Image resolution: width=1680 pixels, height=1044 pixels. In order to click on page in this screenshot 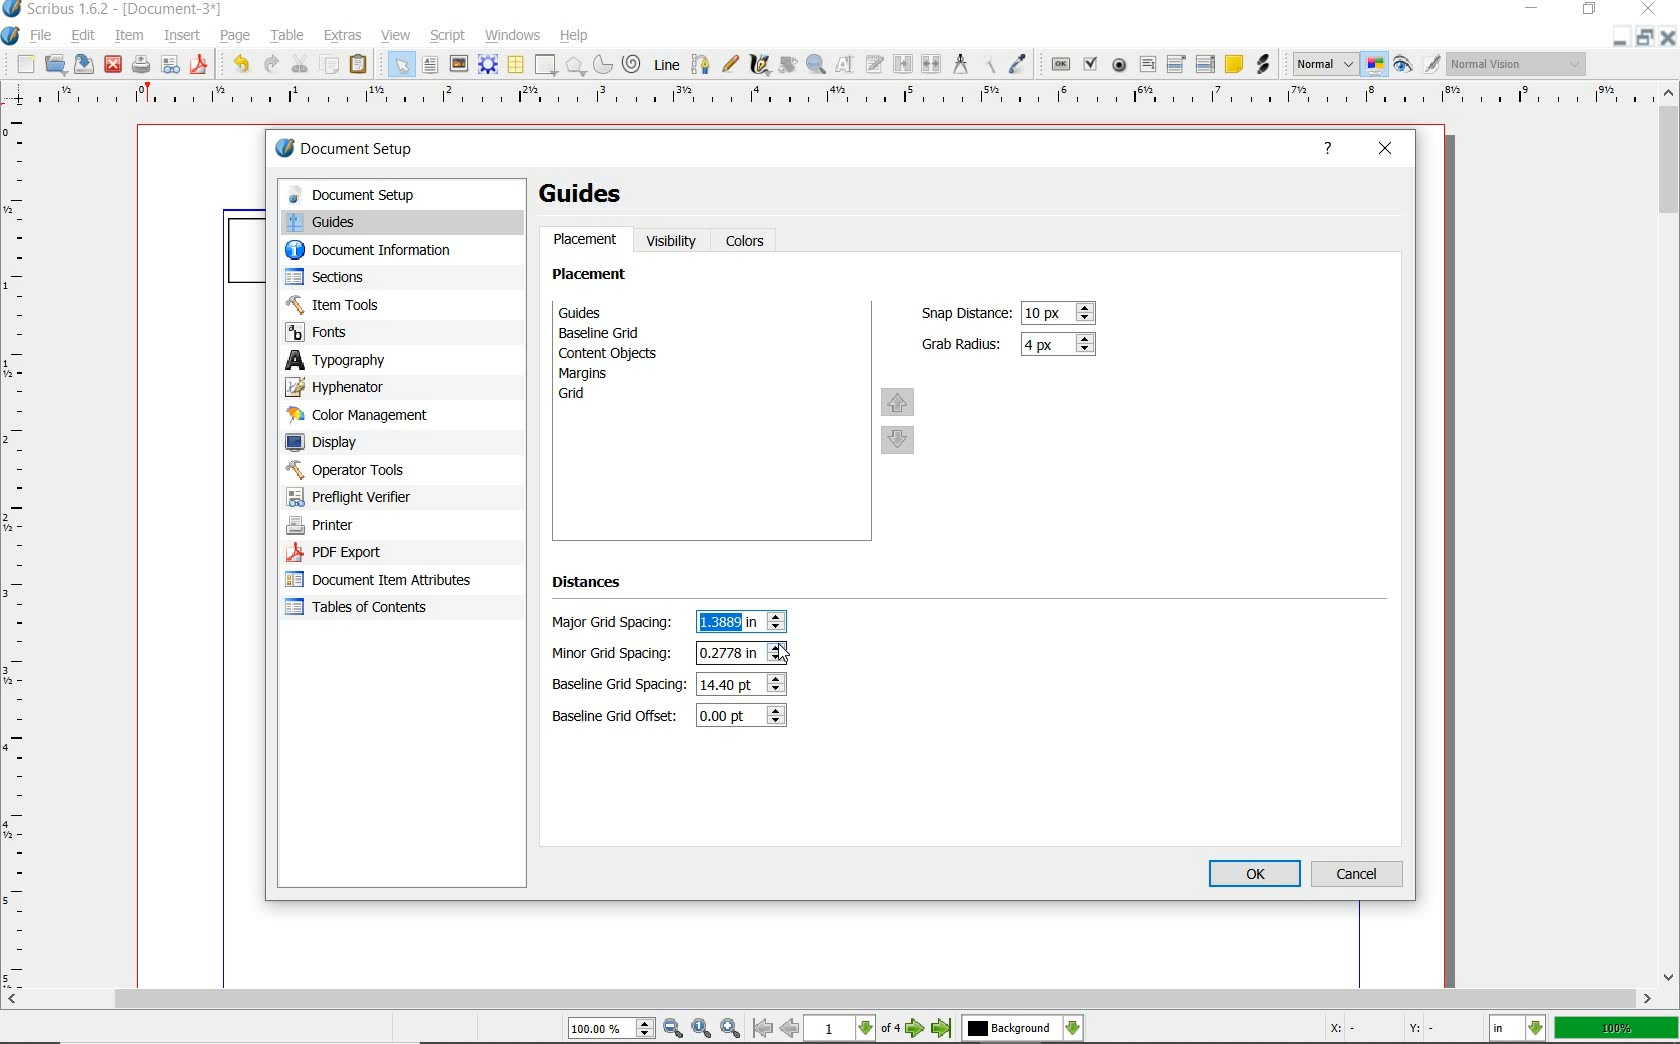, I will do `click(234, 37)`.